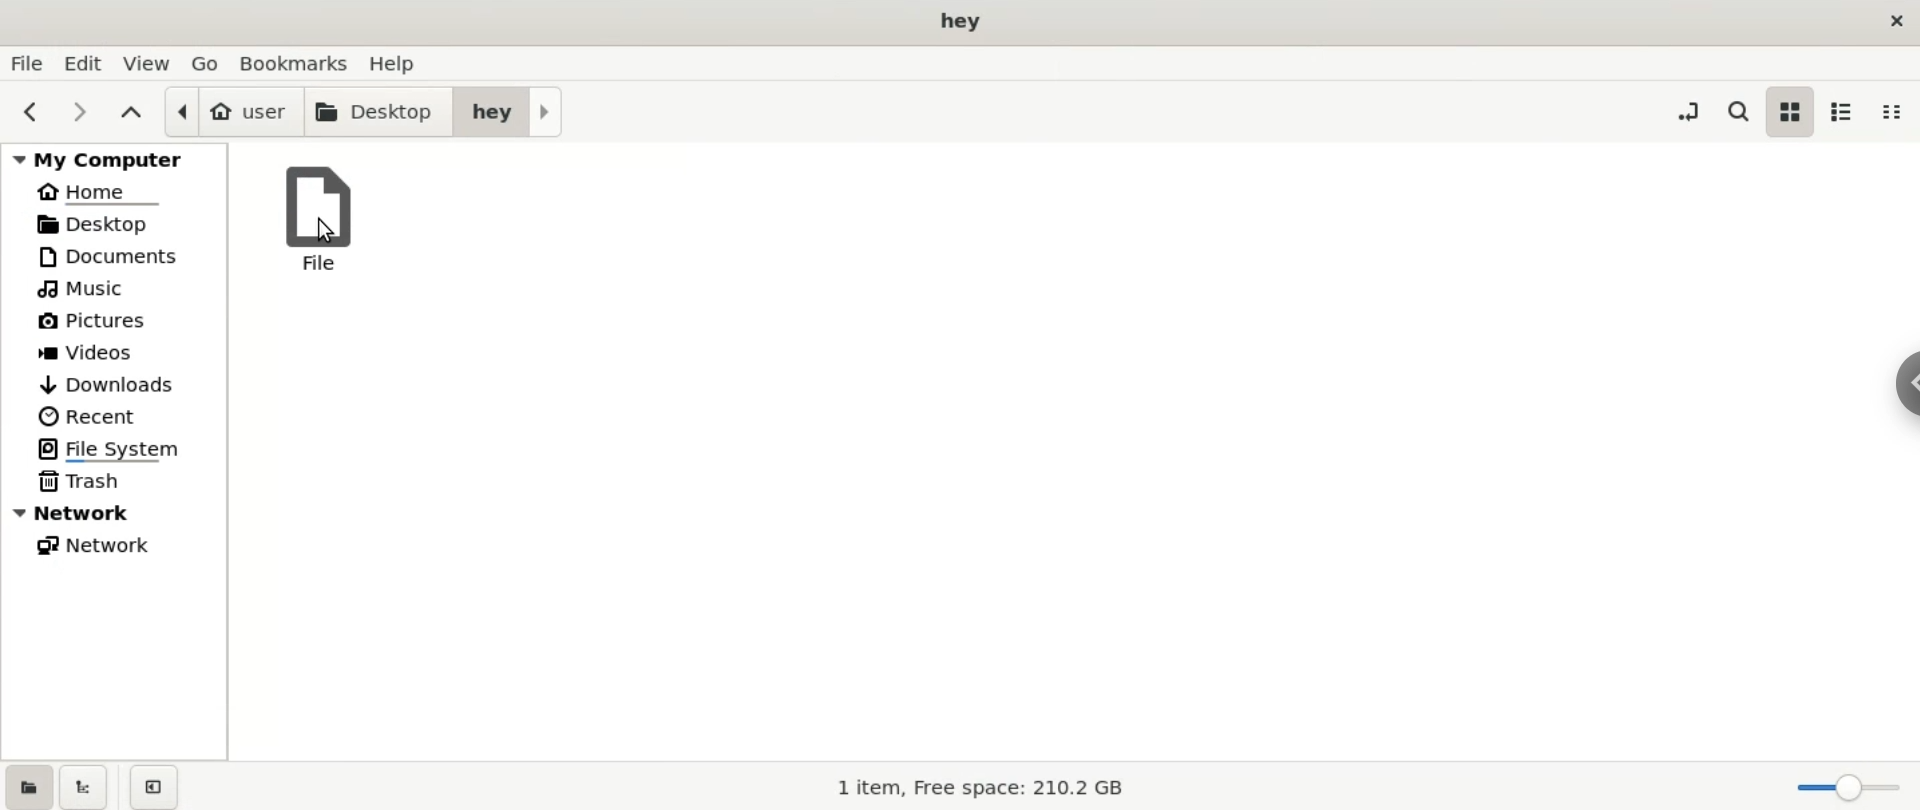  I want to click on show places, so click(26, 787).